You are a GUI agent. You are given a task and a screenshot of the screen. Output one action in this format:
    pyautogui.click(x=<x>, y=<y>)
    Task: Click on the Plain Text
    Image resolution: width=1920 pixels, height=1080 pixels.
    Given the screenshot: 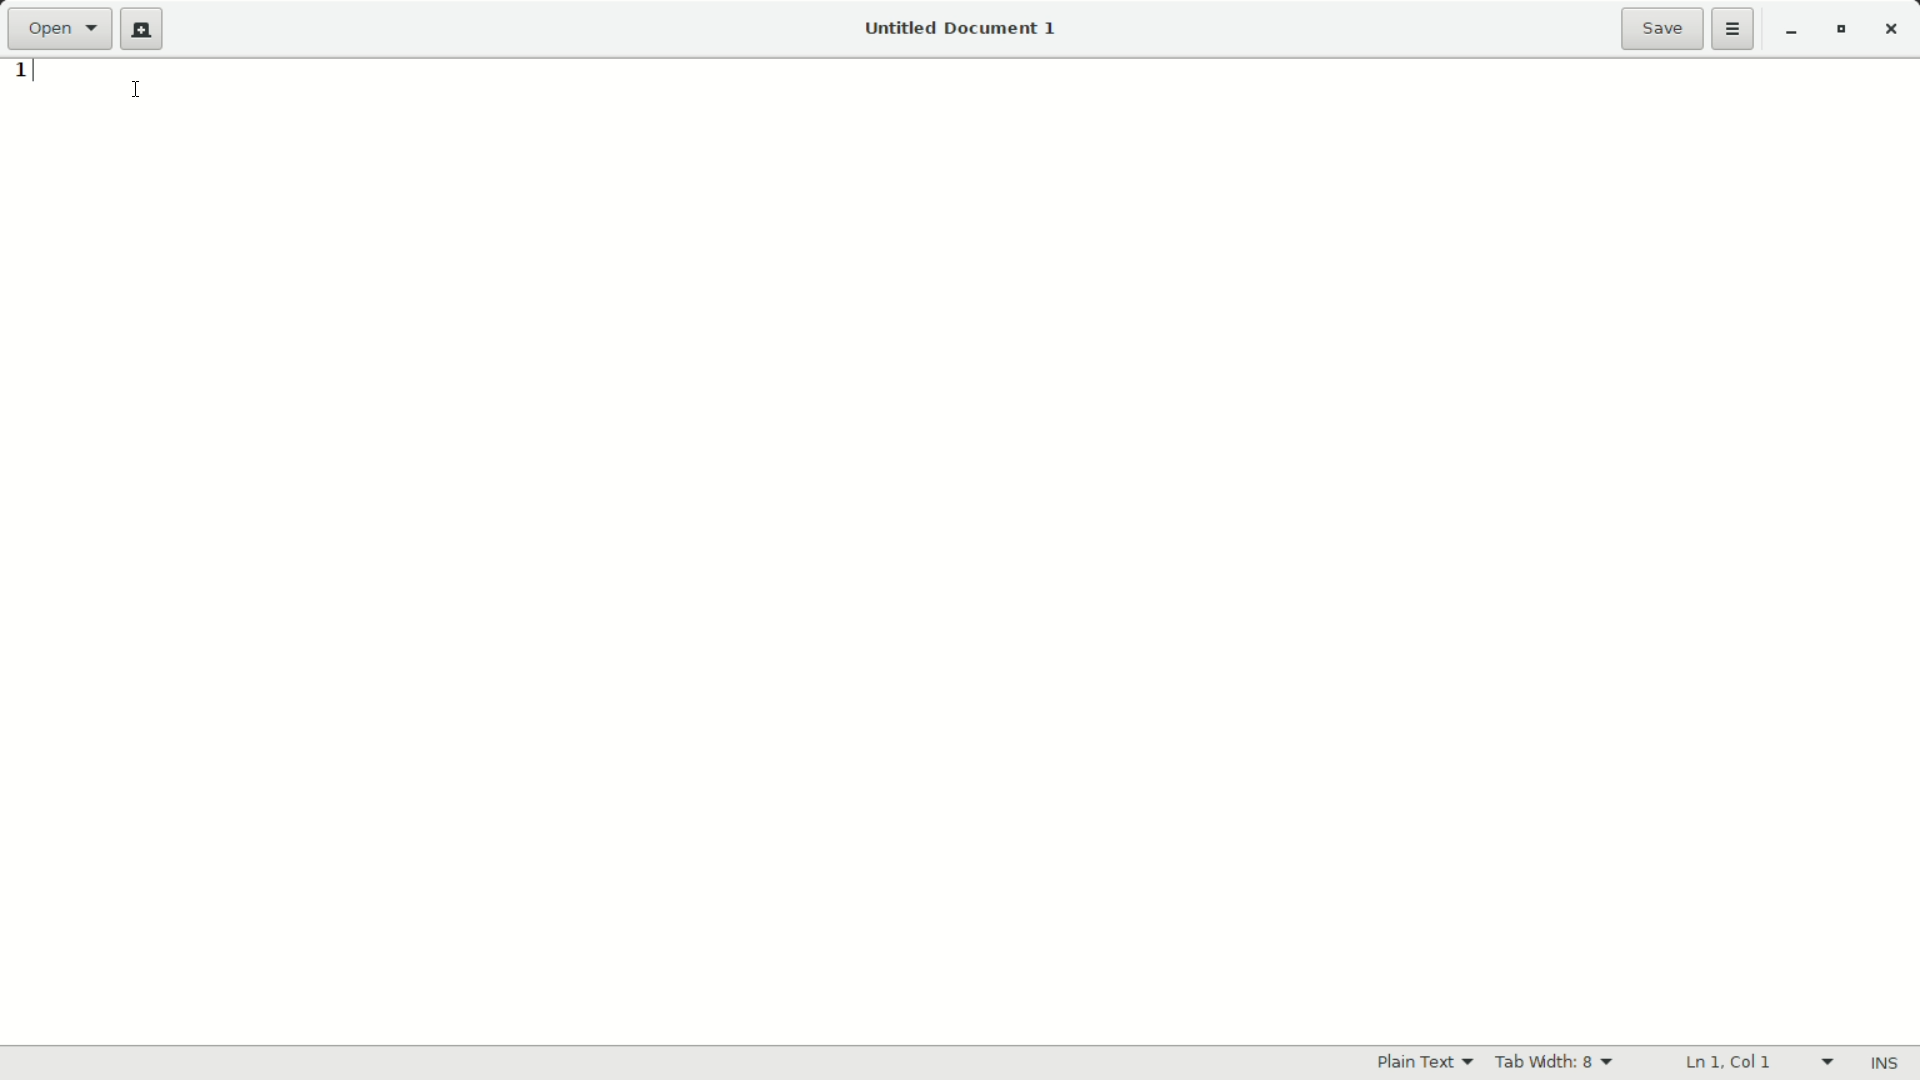 What is the action you would take?
    pyautogui.click(x=1425, y=1063)
    